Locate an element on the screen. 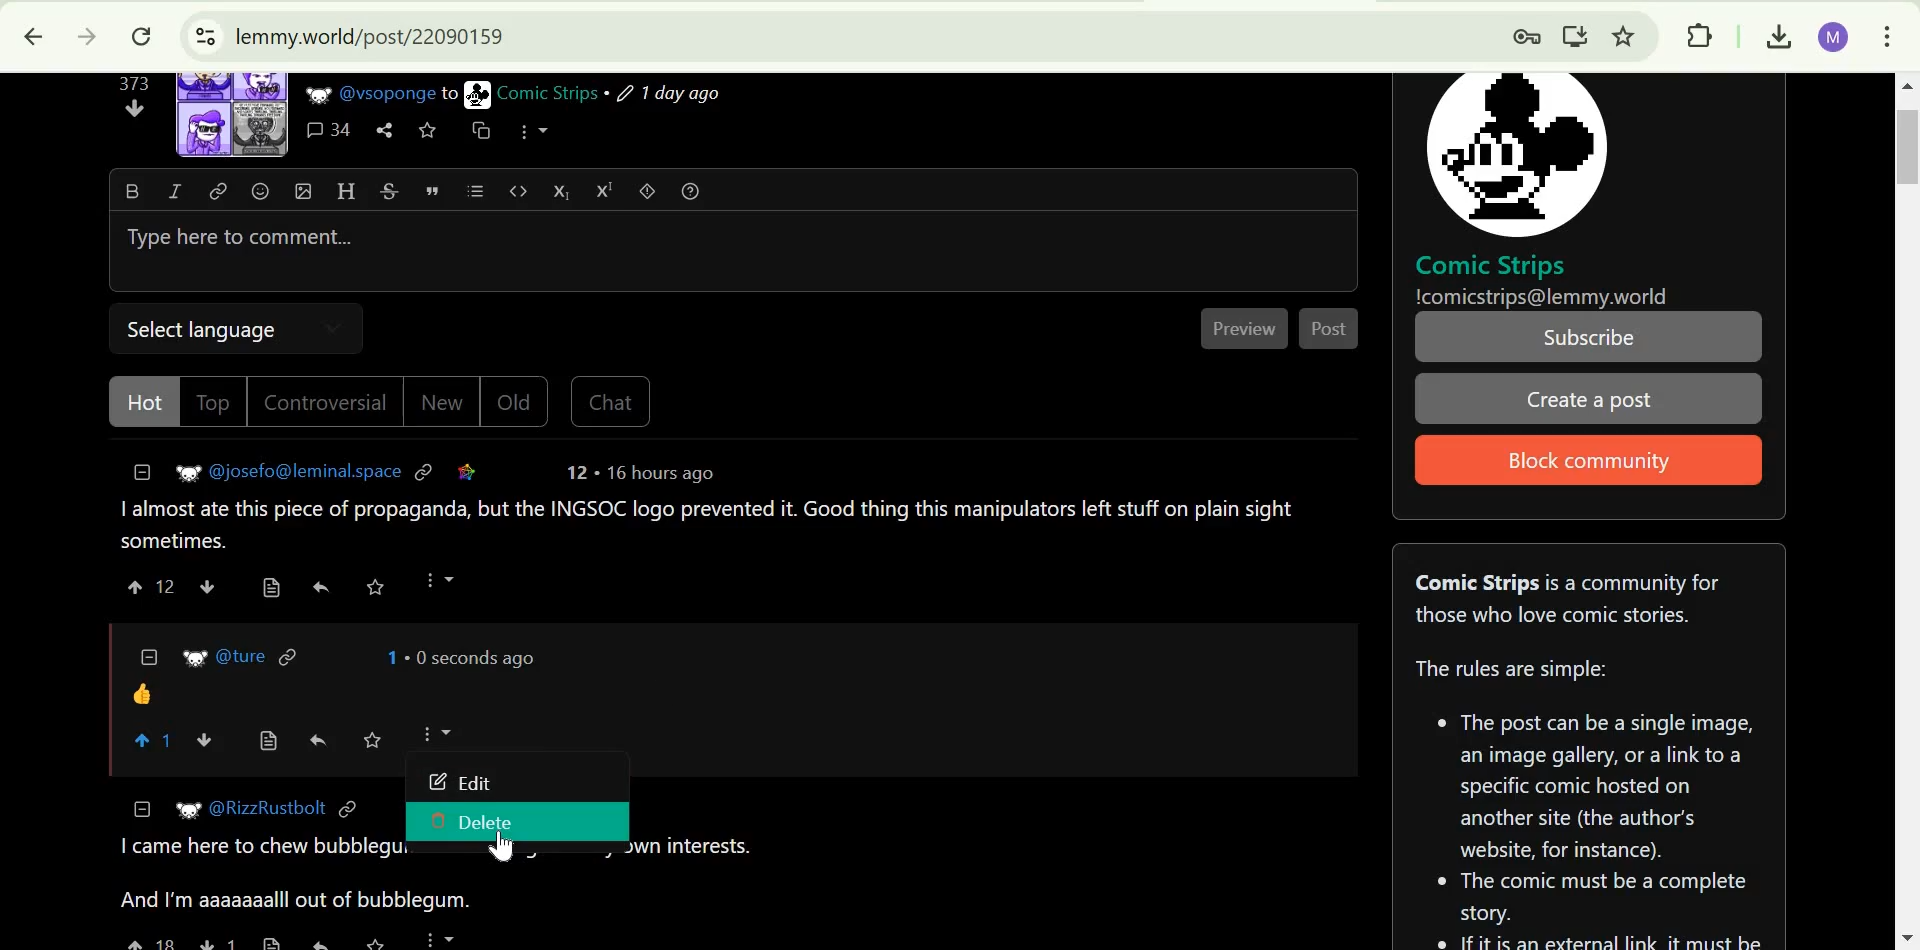 The image size is (1920, 950). upload image is located at coordinates (303, 190).